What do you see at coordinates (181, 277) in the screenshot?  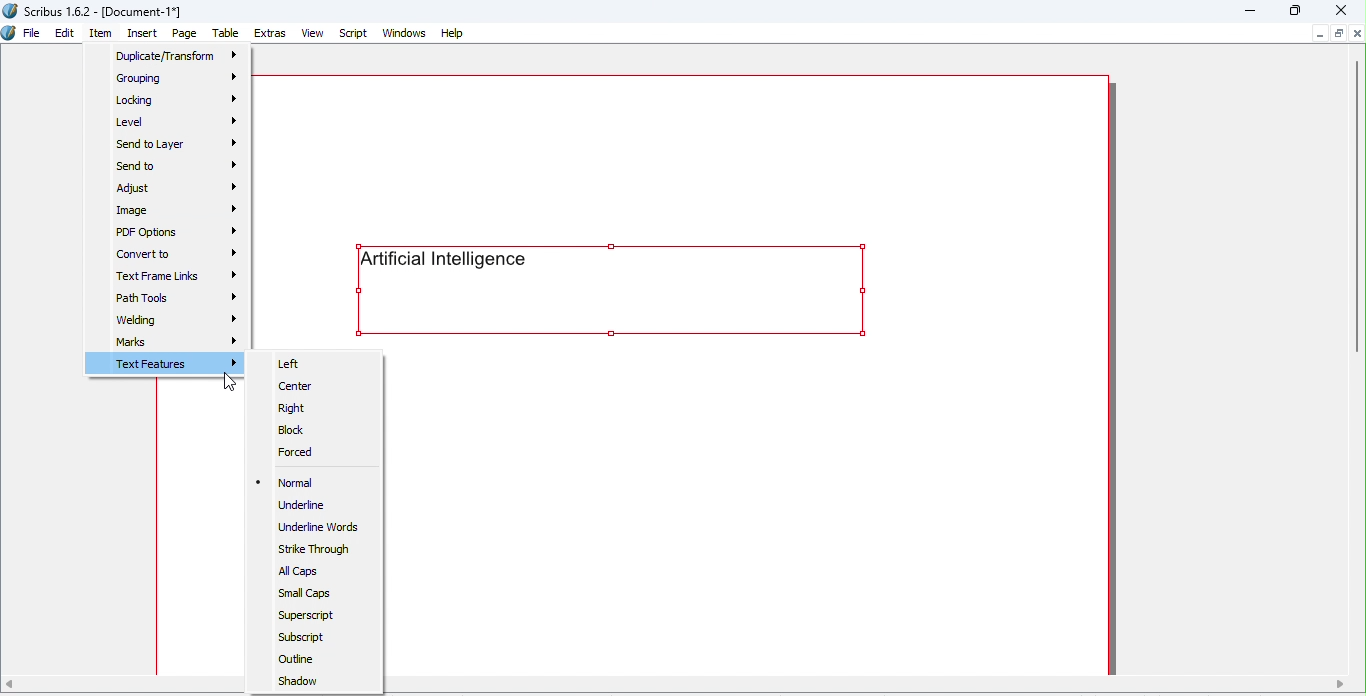 I see `Text frame links` at bounding box center [181, 277].